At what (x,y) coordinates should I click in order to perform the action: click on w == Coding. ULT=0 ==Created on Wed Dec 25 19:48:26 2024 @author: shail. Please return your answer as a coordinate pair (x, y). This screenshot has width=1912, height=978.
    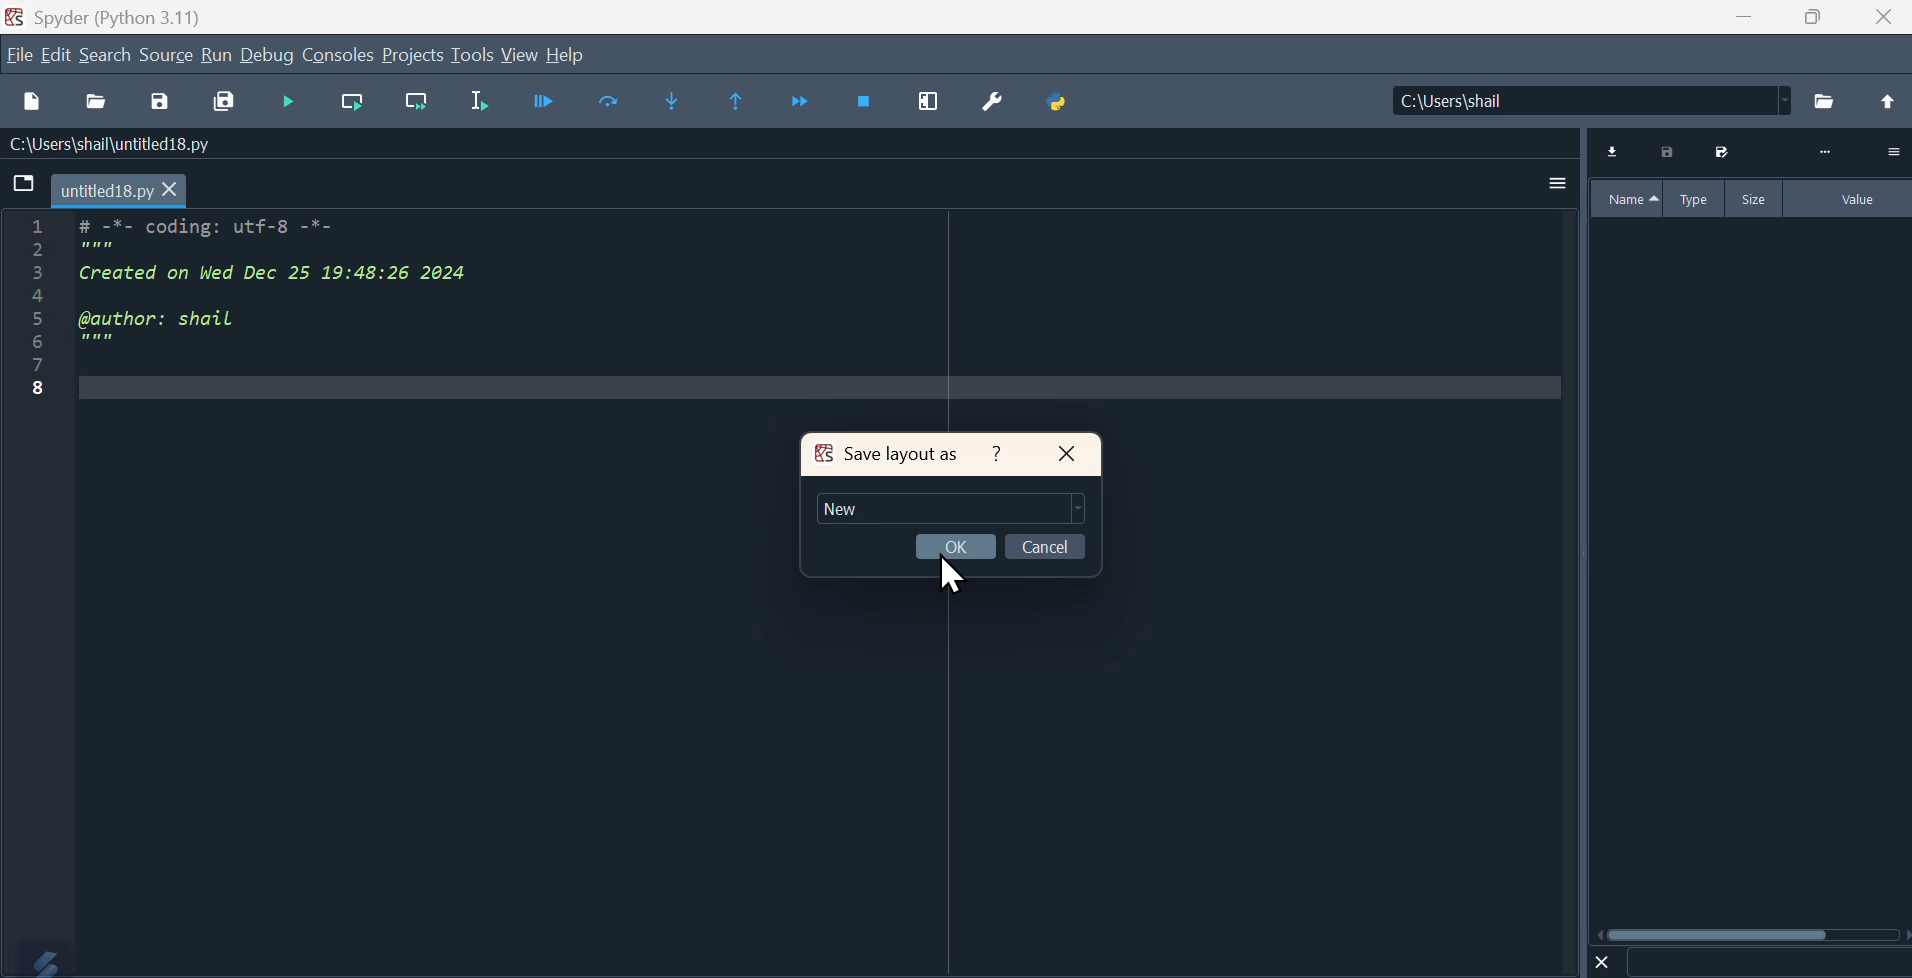
    Looking at the image, I should click on (250, 324).